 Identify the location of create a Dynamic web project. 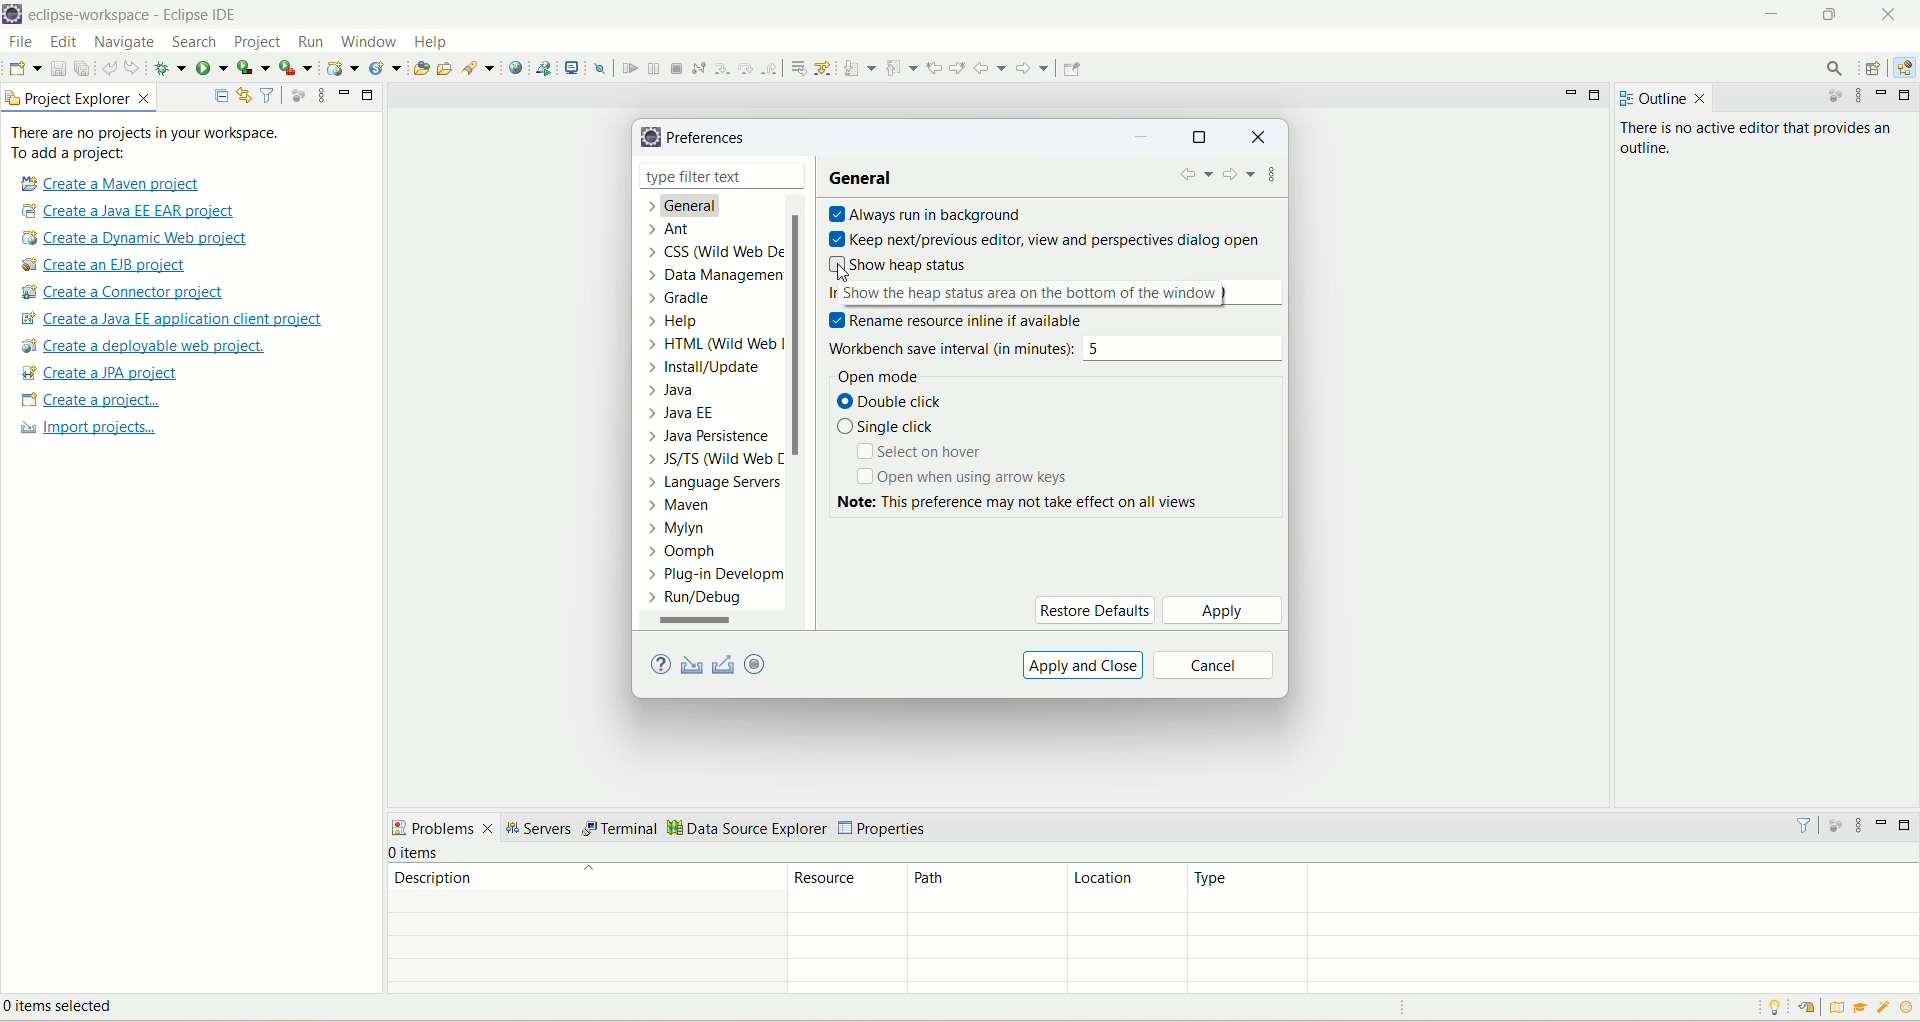
(136, 239).